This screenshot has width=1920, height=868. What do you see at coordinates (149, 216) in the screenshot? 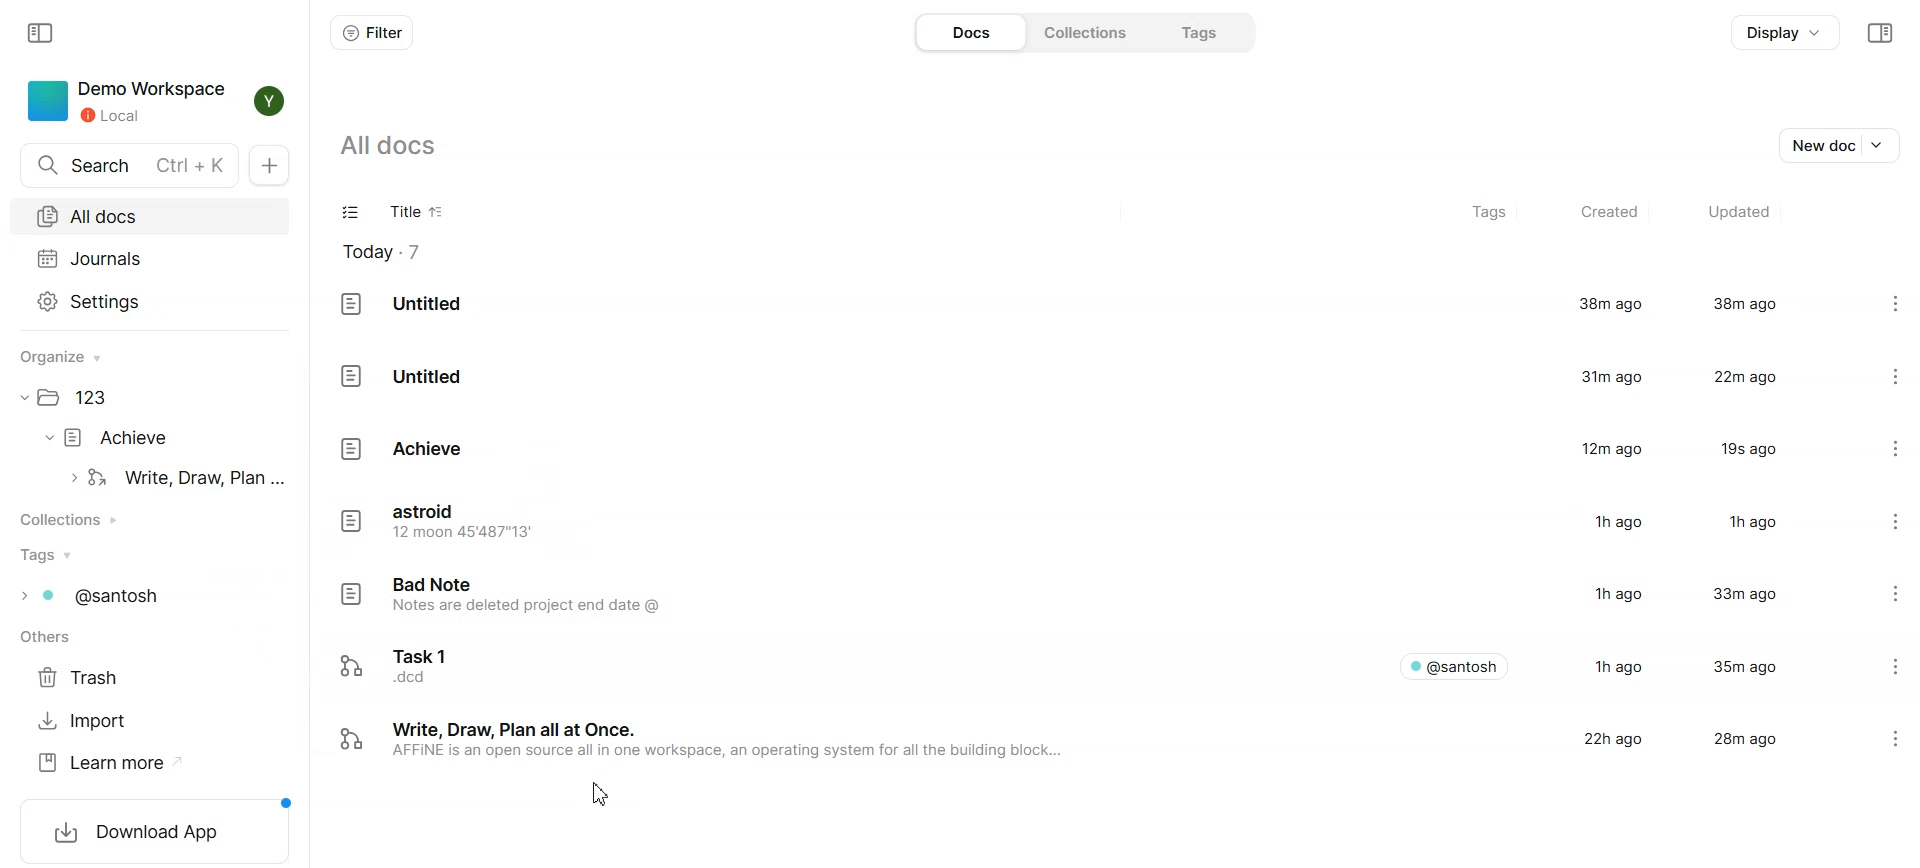
I see `All docs` at bounding box center [149, 216].